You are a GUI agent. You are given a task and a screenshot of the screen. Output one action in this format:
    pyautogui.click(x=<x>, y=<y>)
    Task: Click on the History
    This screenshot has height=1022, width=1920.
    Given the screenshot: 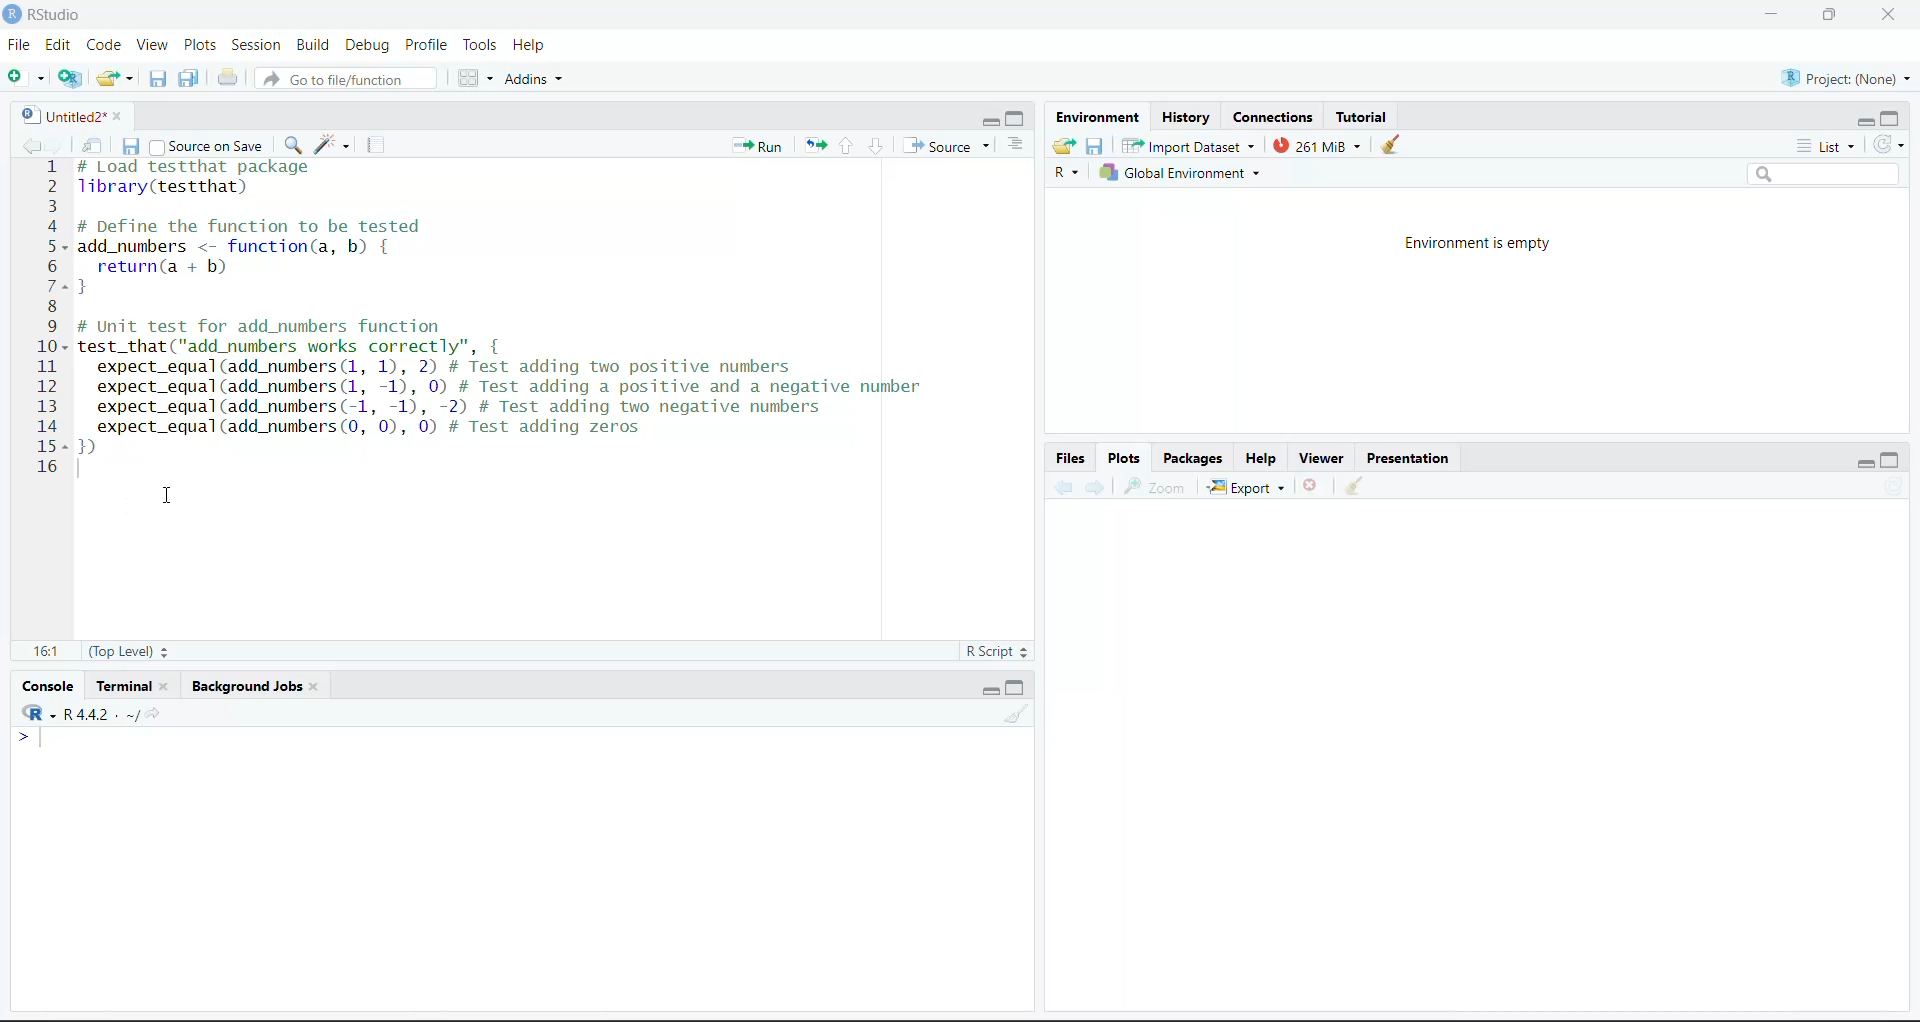 What is the action you would take?
    pyautogui.click(x=1186, y=118)
    